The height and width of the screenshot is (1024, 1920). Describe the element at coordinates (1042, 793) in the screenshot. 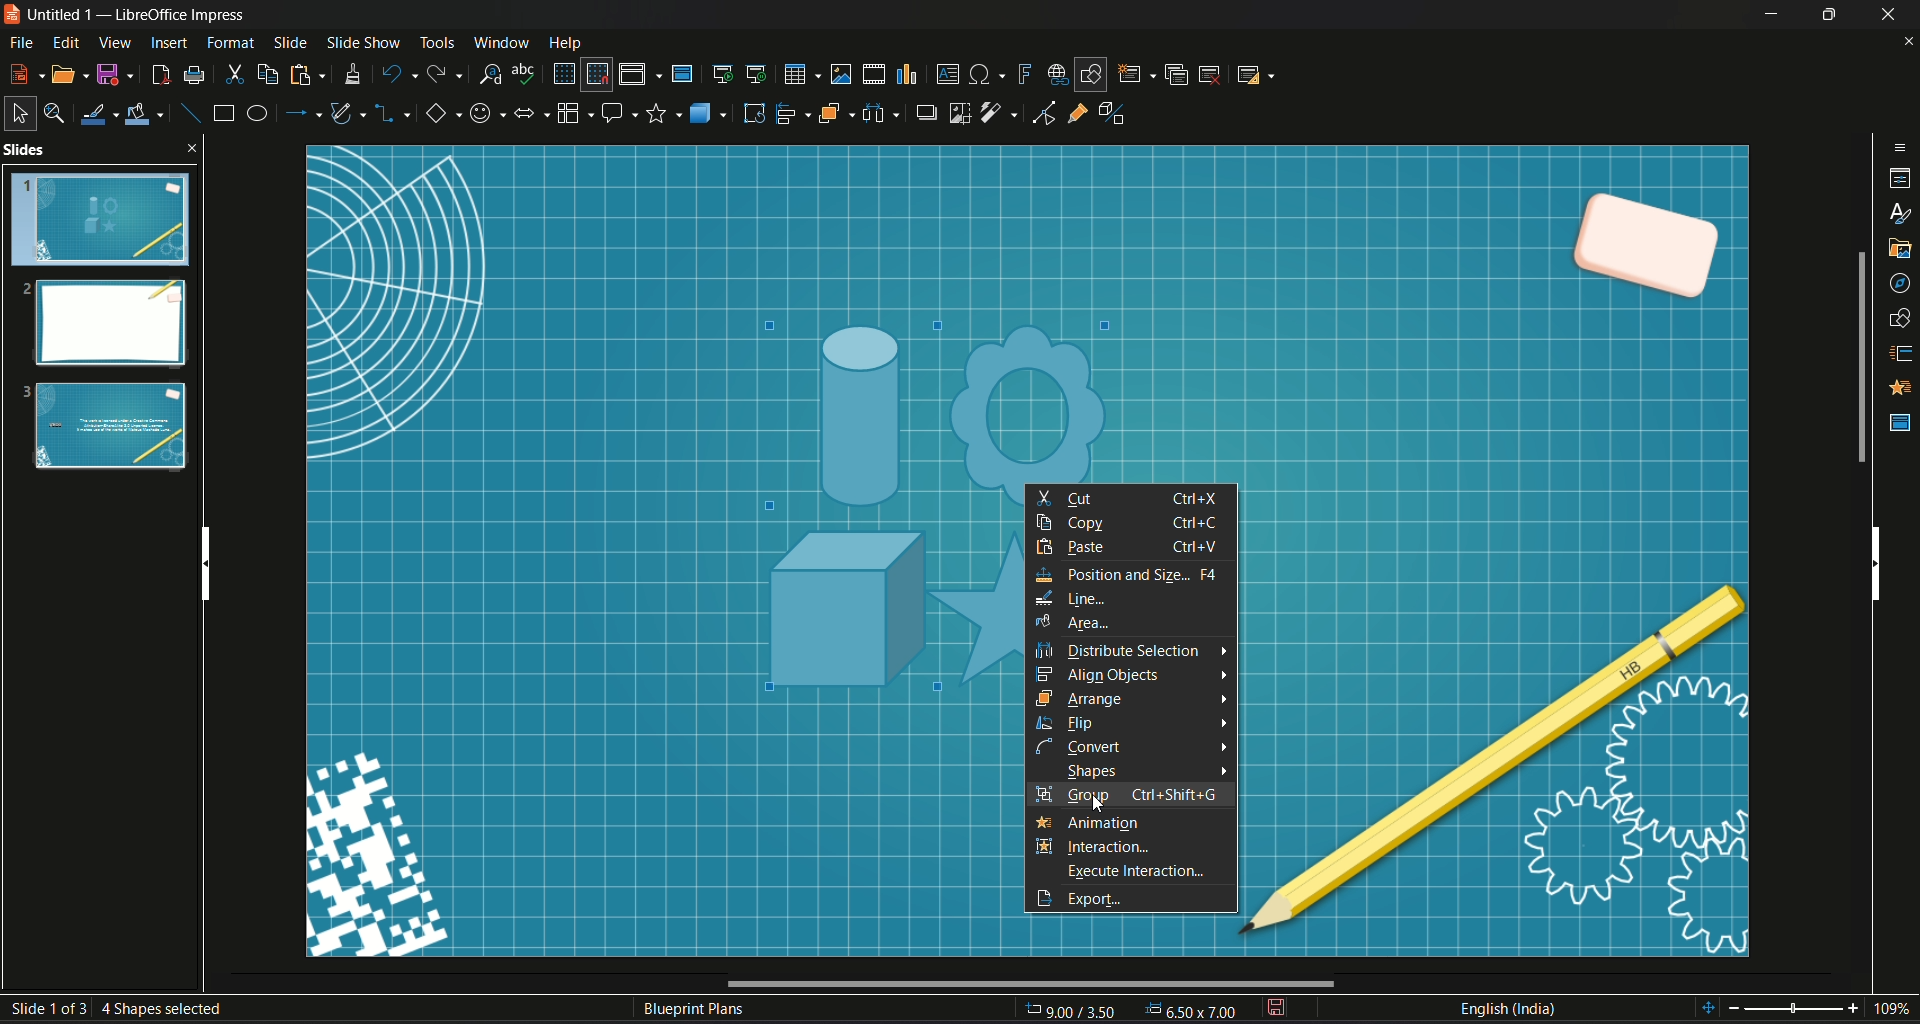

I see `group` at that location.